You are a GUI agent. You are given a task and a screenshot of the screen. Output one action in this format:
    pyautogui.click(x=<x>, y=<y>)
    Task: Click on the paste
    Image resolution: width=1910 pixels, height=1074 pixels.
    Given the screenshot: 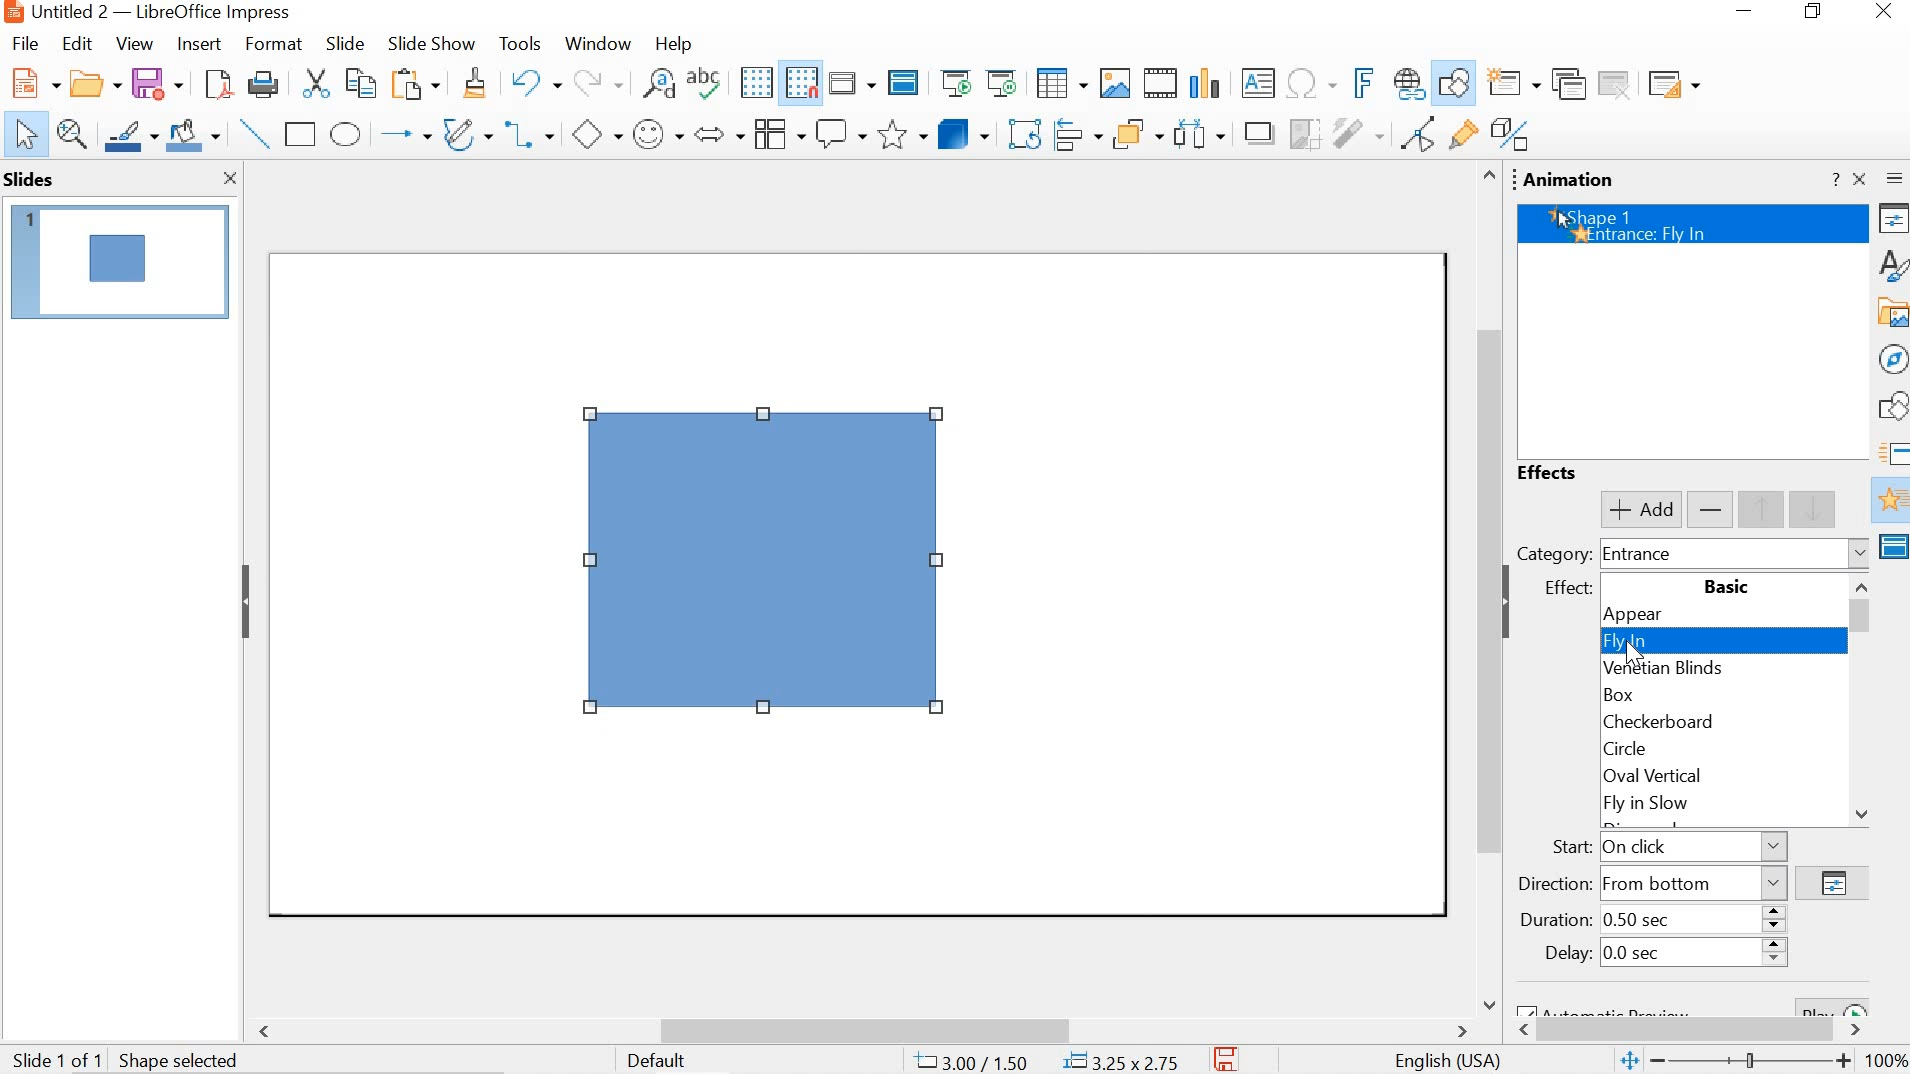 What is the action you would take?
    pyautogui.click(x=417, y=84)
    